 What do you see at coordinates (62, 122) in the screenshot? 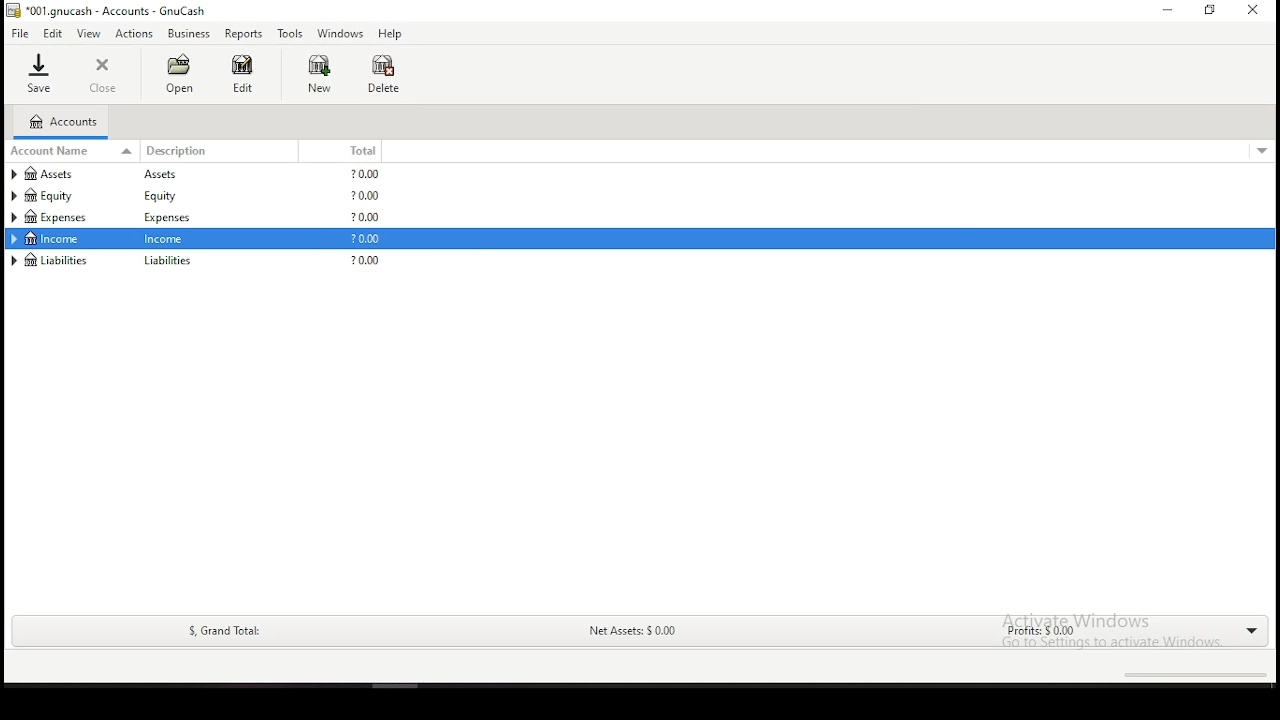
I see `accounts` at bounding box center [62, 122].